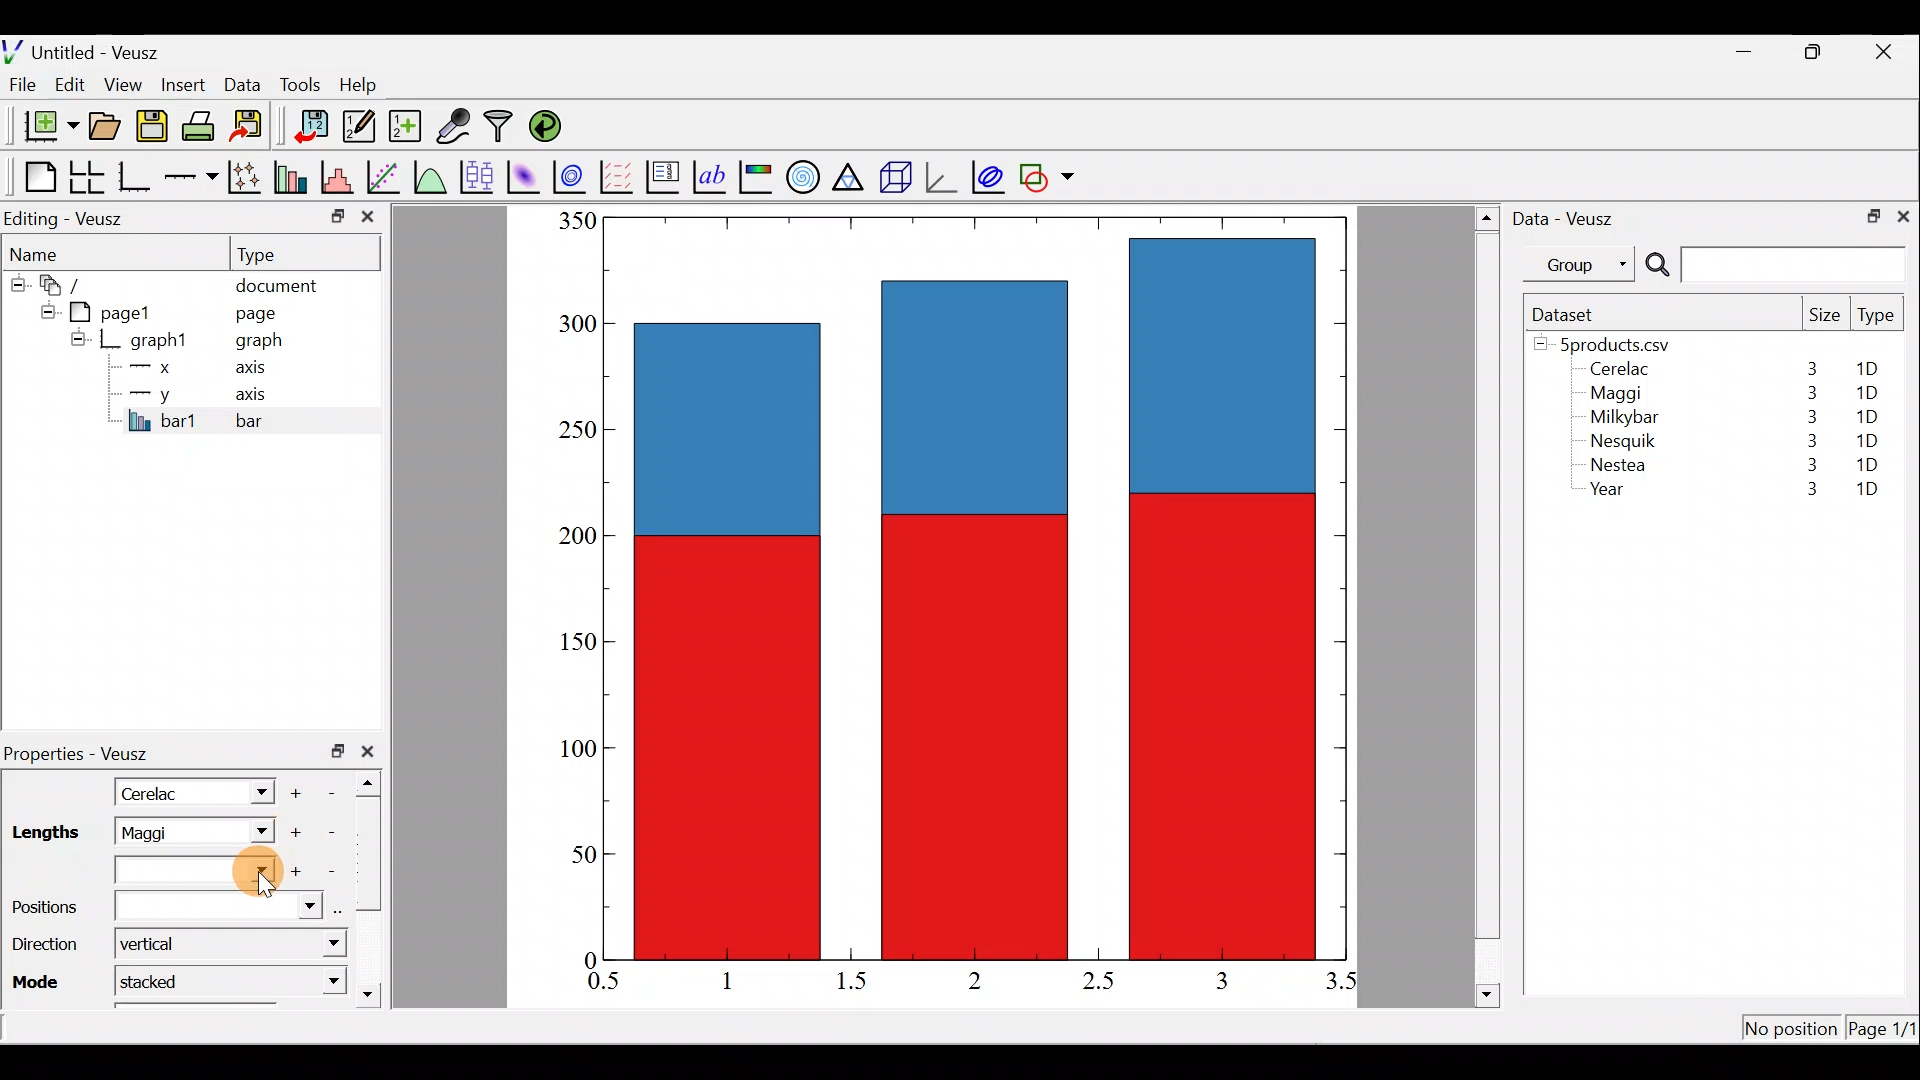  I want to click on 0, so click(587, 959).